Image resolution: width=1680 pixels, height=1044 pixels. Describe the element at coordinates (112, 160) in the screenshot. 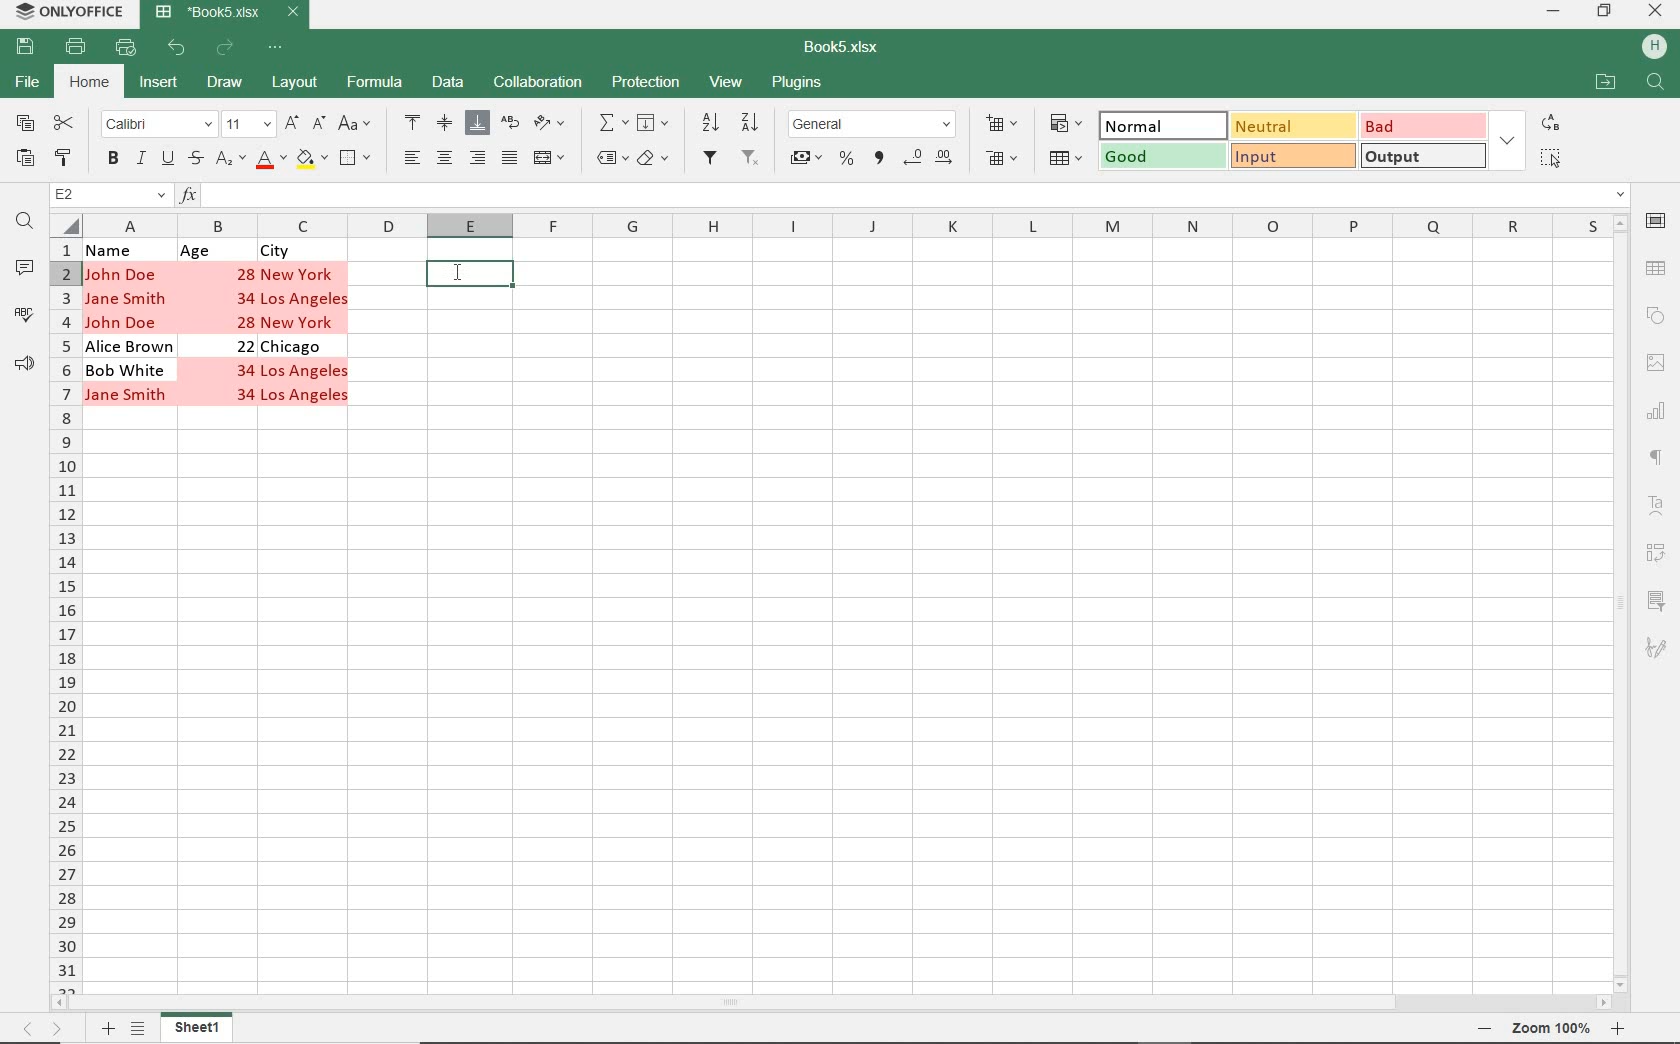

I see `BOLD` at that location.